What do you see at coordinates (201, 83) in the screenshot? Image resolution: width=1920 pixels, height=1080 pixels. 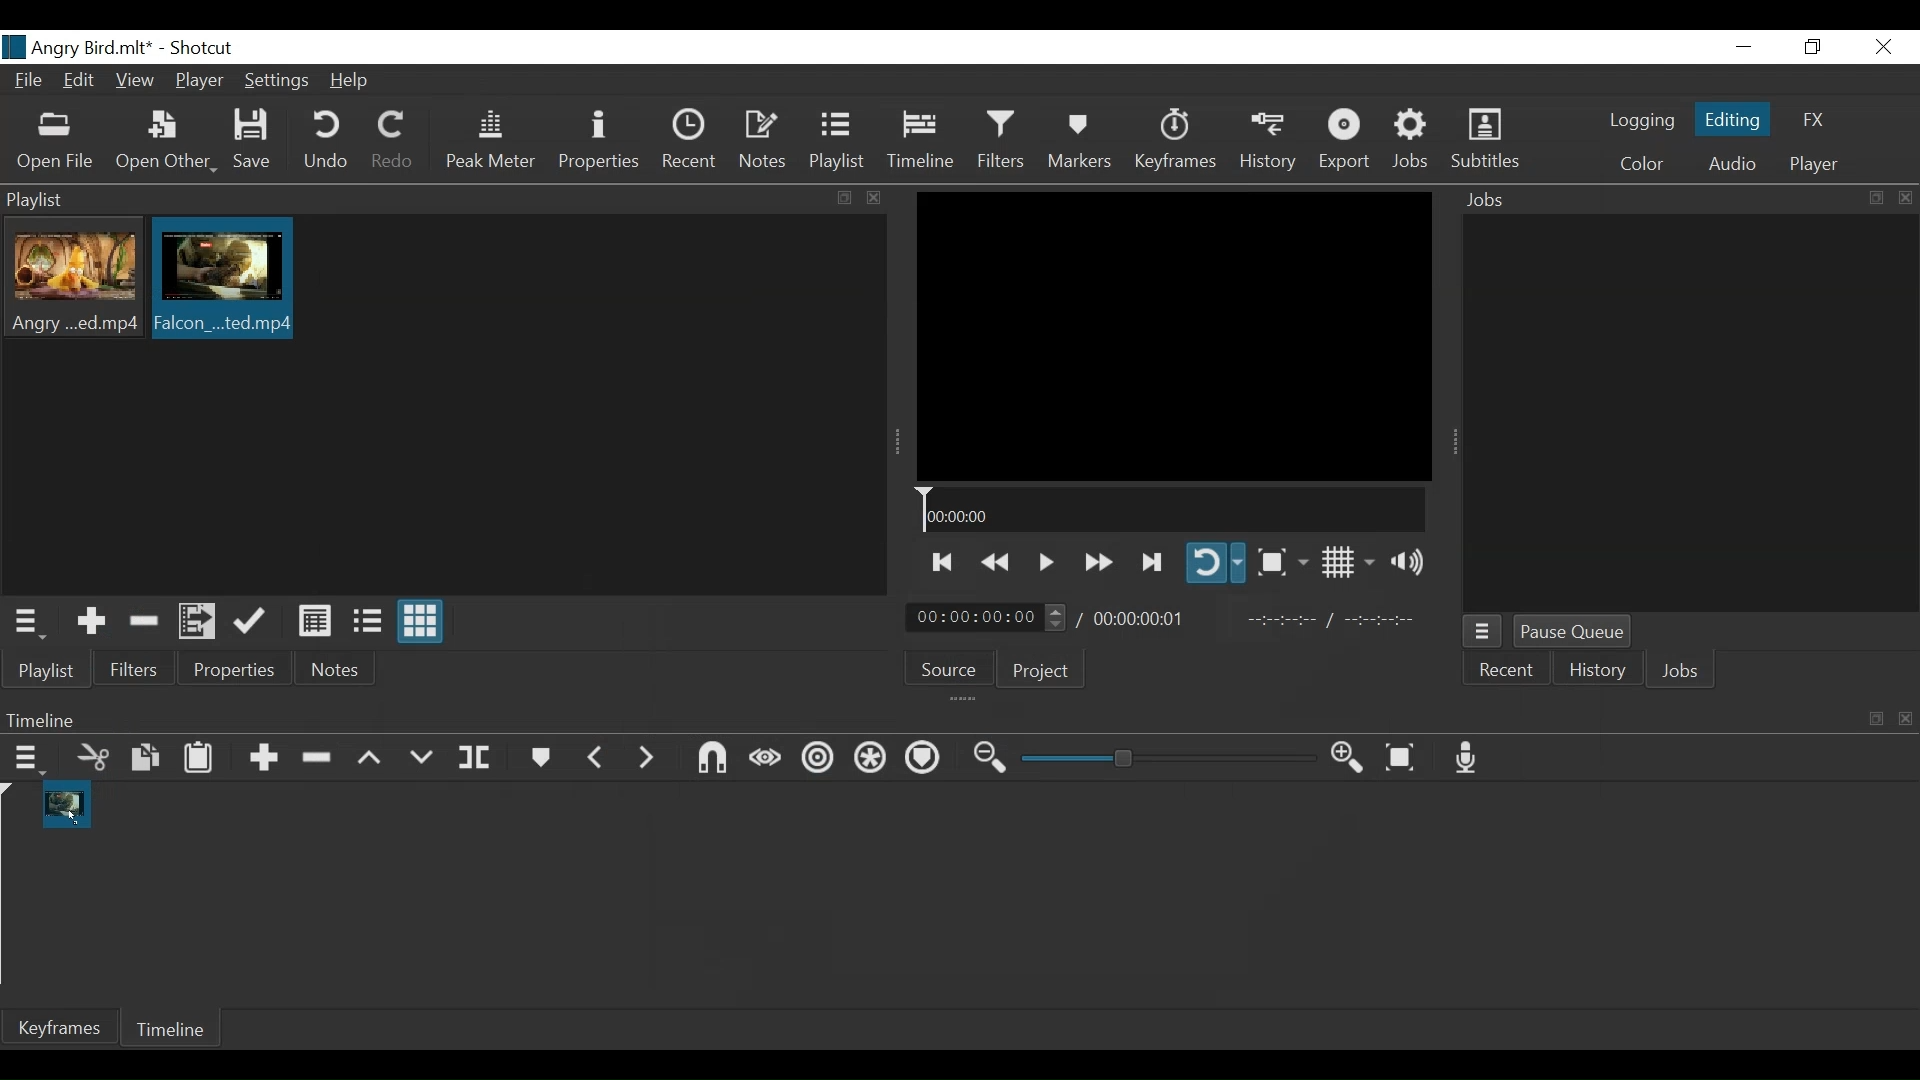 I see `Player` at bounding box center [201, 83].